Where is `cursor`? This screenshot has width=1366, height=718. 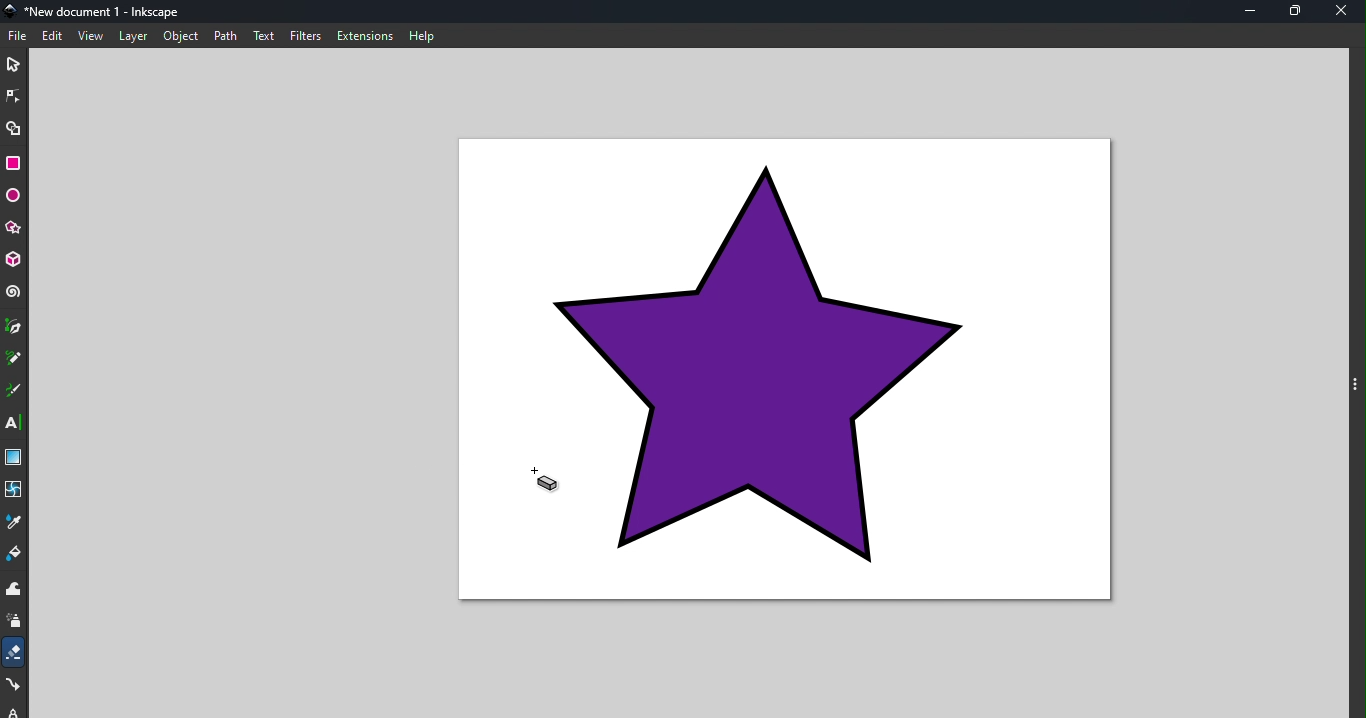 cursor is located at coordinates (548, 483).